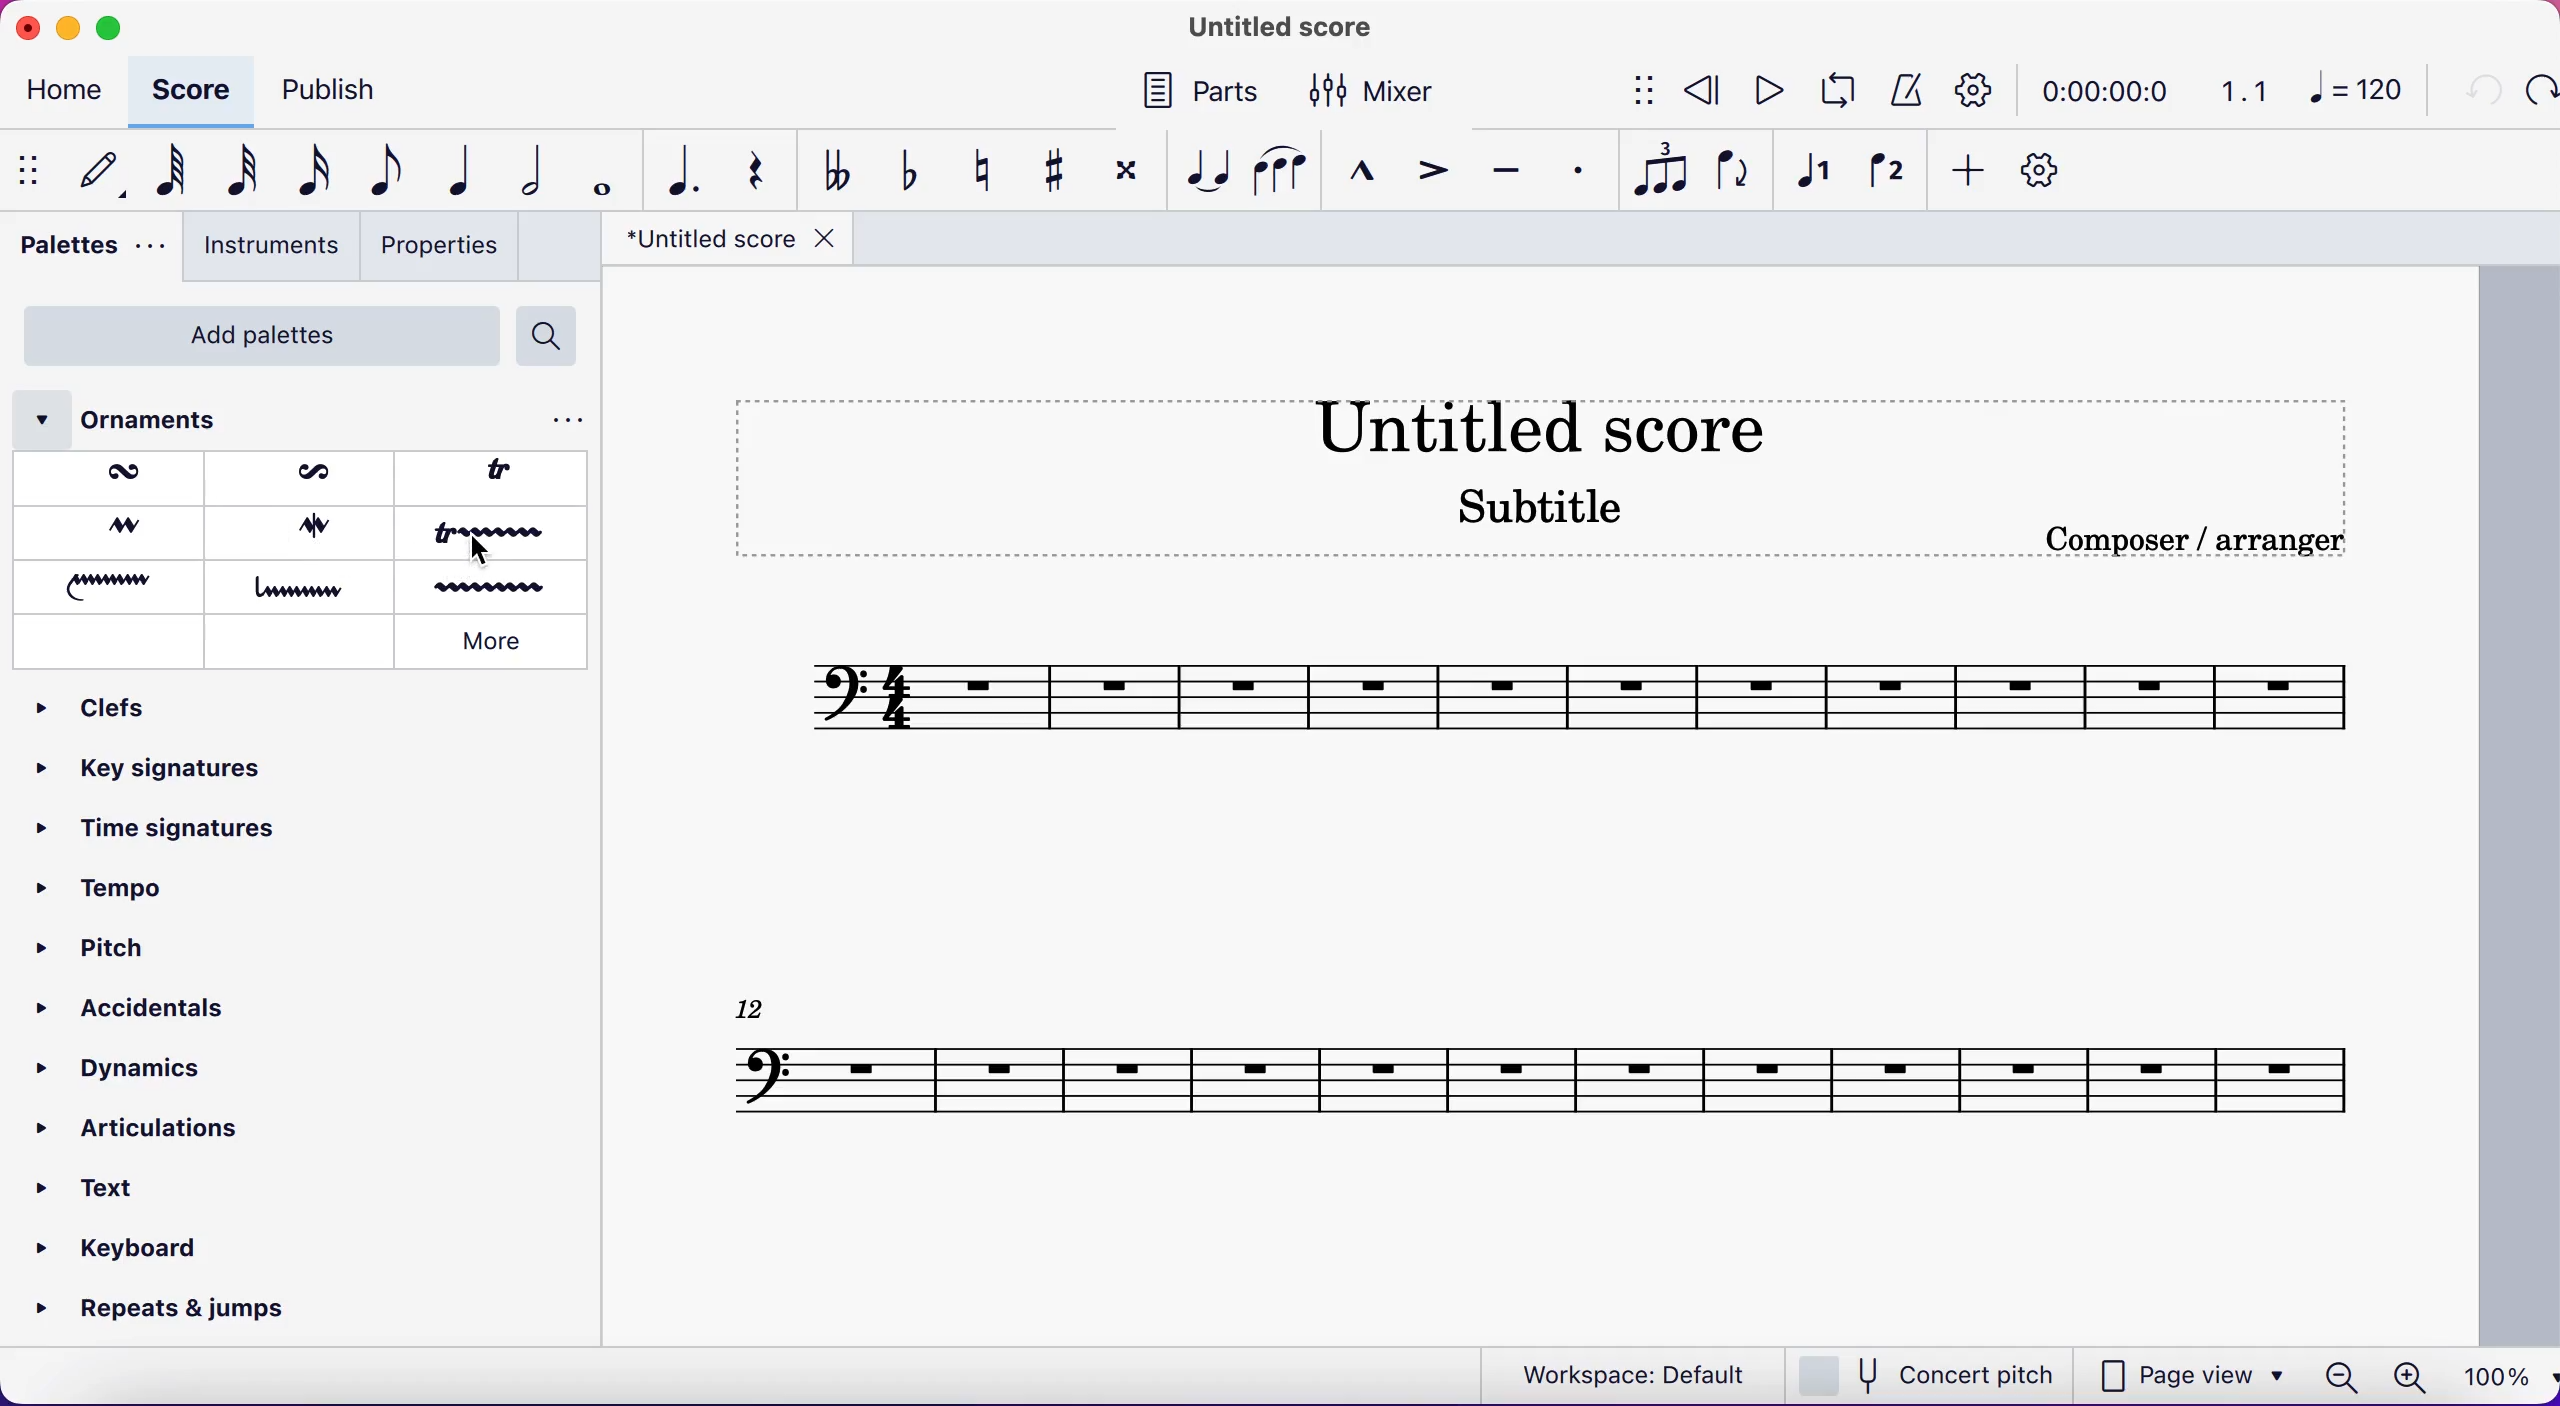 The height and width of the screenshot is (1406, 2560). I want to click on instruments, so click(269, 248).